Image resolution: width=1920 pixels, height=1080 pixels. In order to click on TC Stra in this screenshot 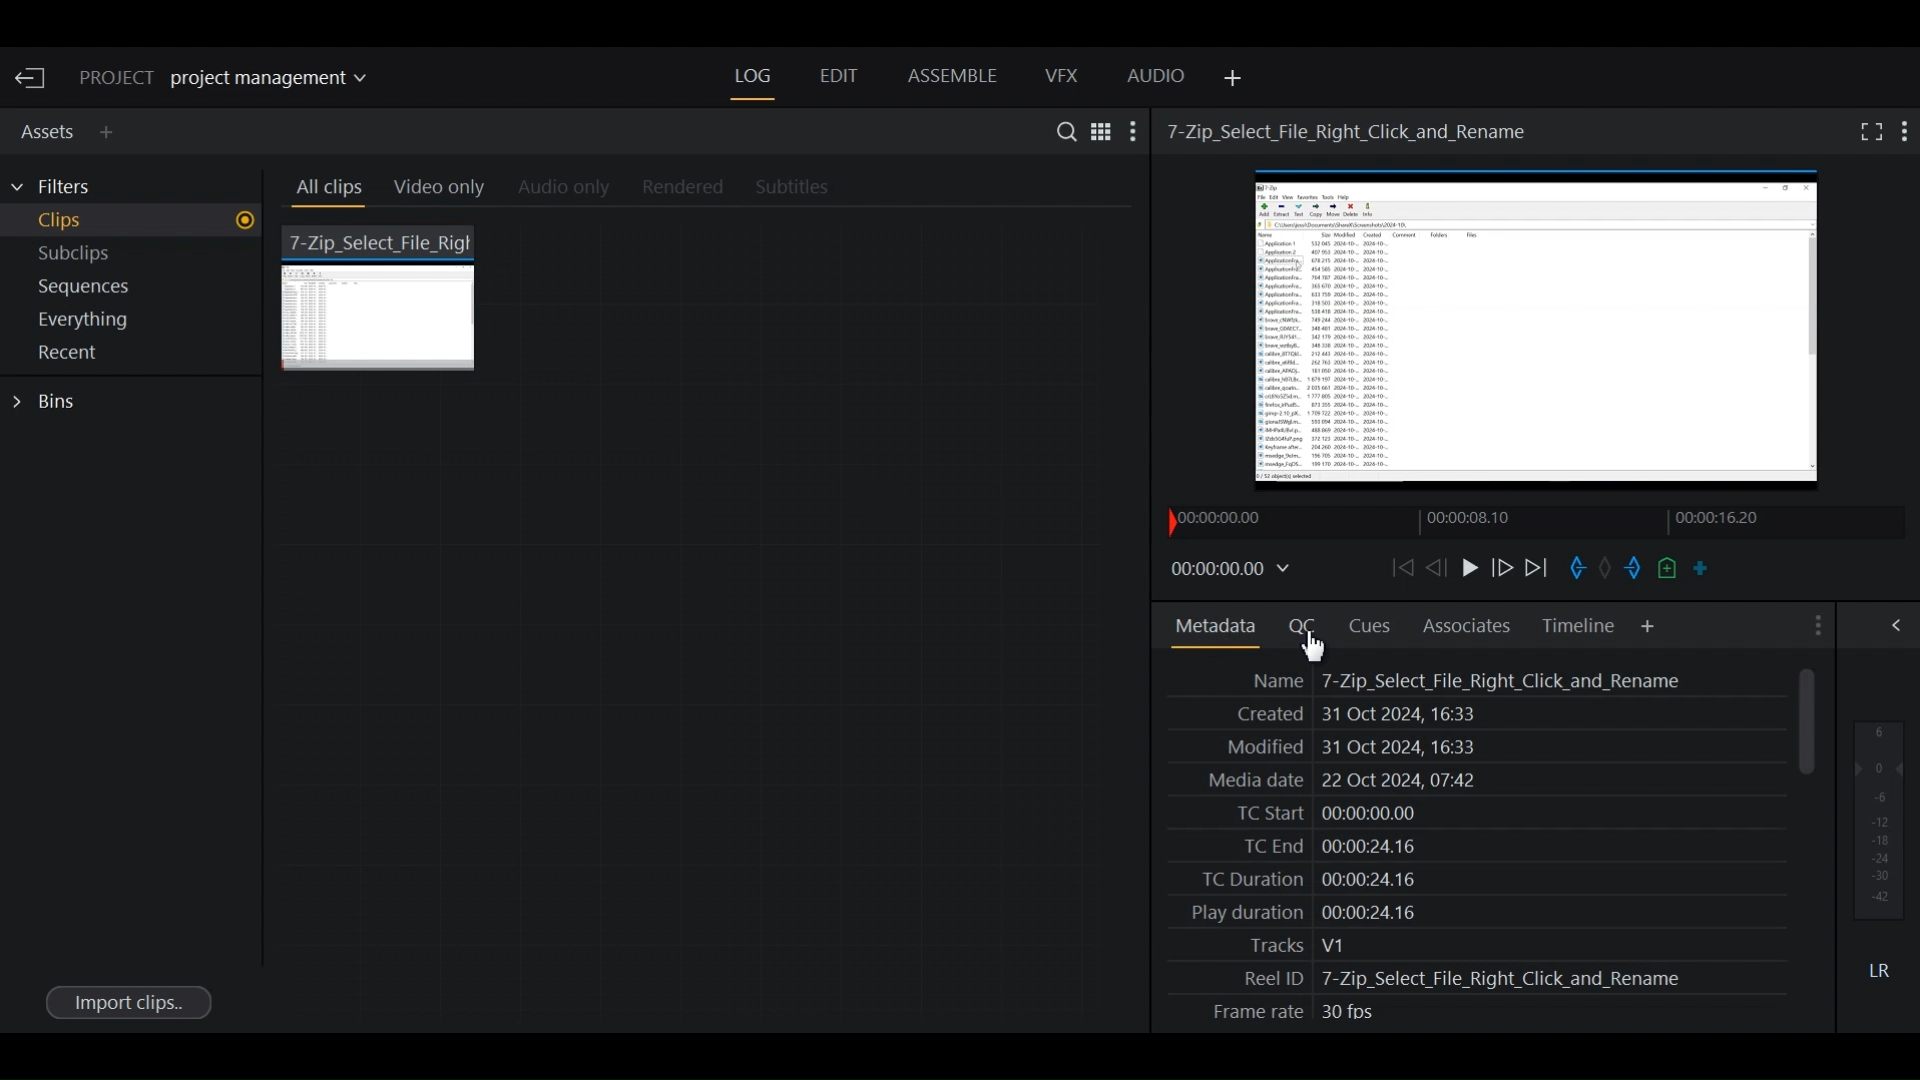, I will do `click(1451, 811)`.